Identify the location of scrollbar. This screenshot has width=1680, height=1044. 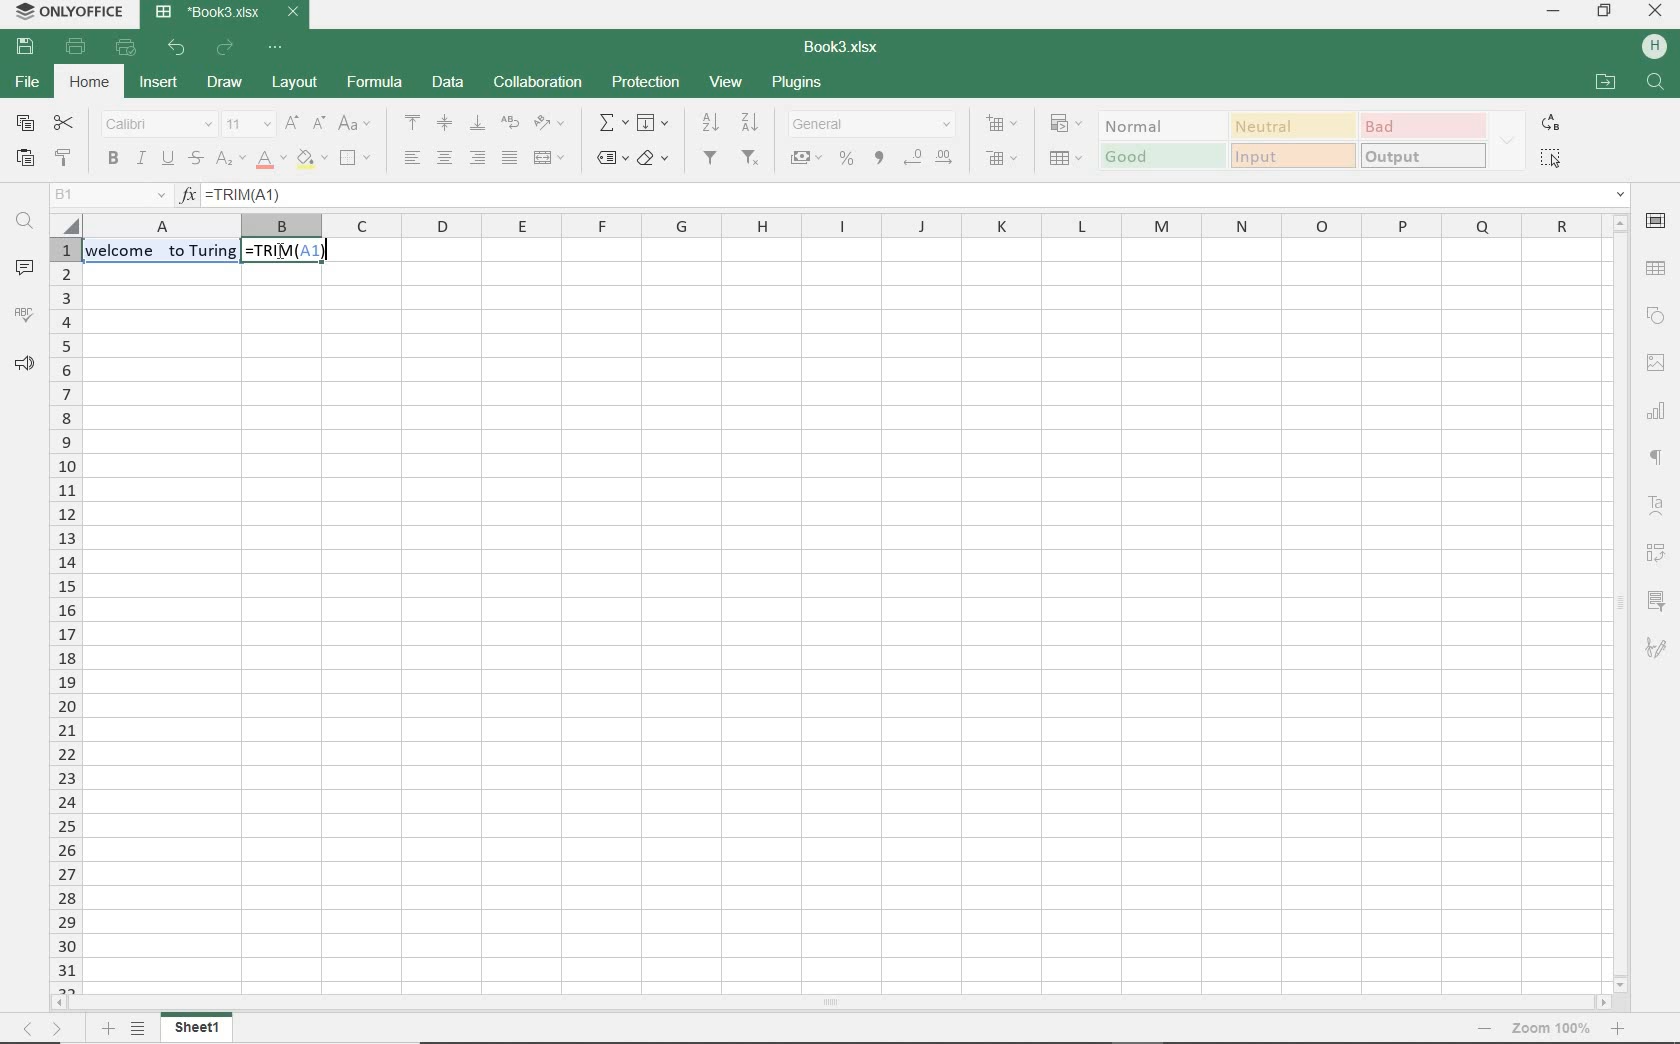
(1619, 603).